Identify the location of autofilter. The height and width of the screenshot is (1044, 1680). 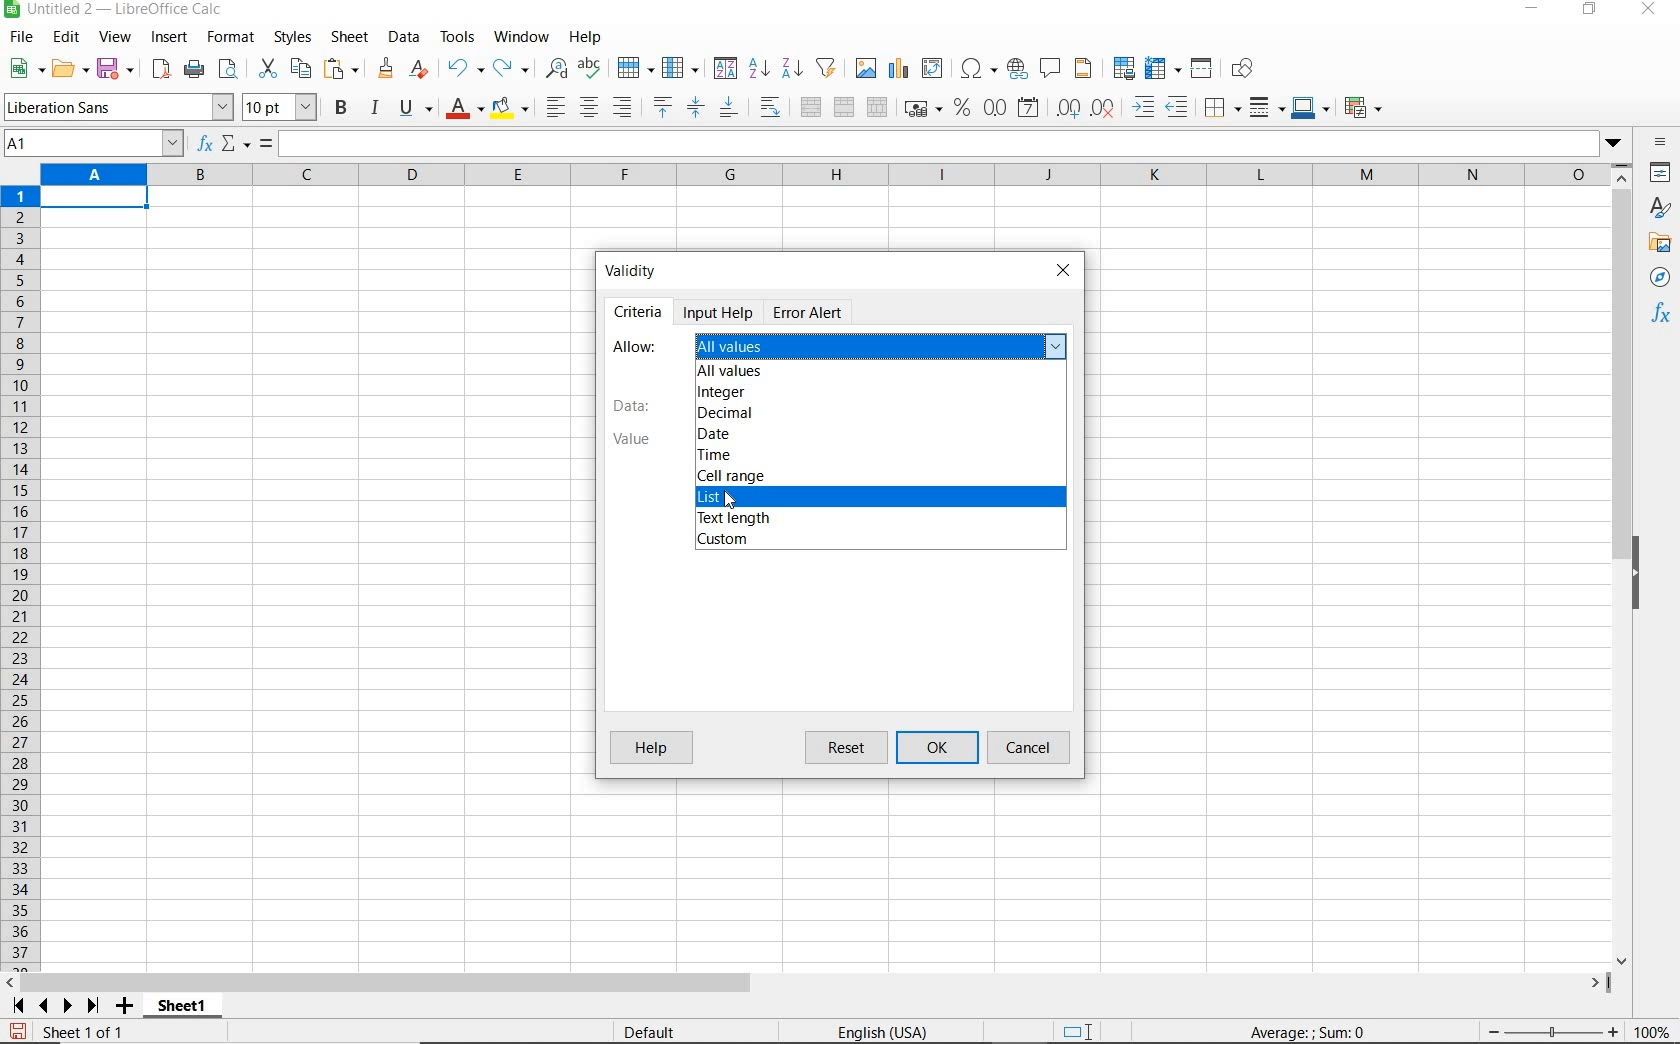
(825, 68).